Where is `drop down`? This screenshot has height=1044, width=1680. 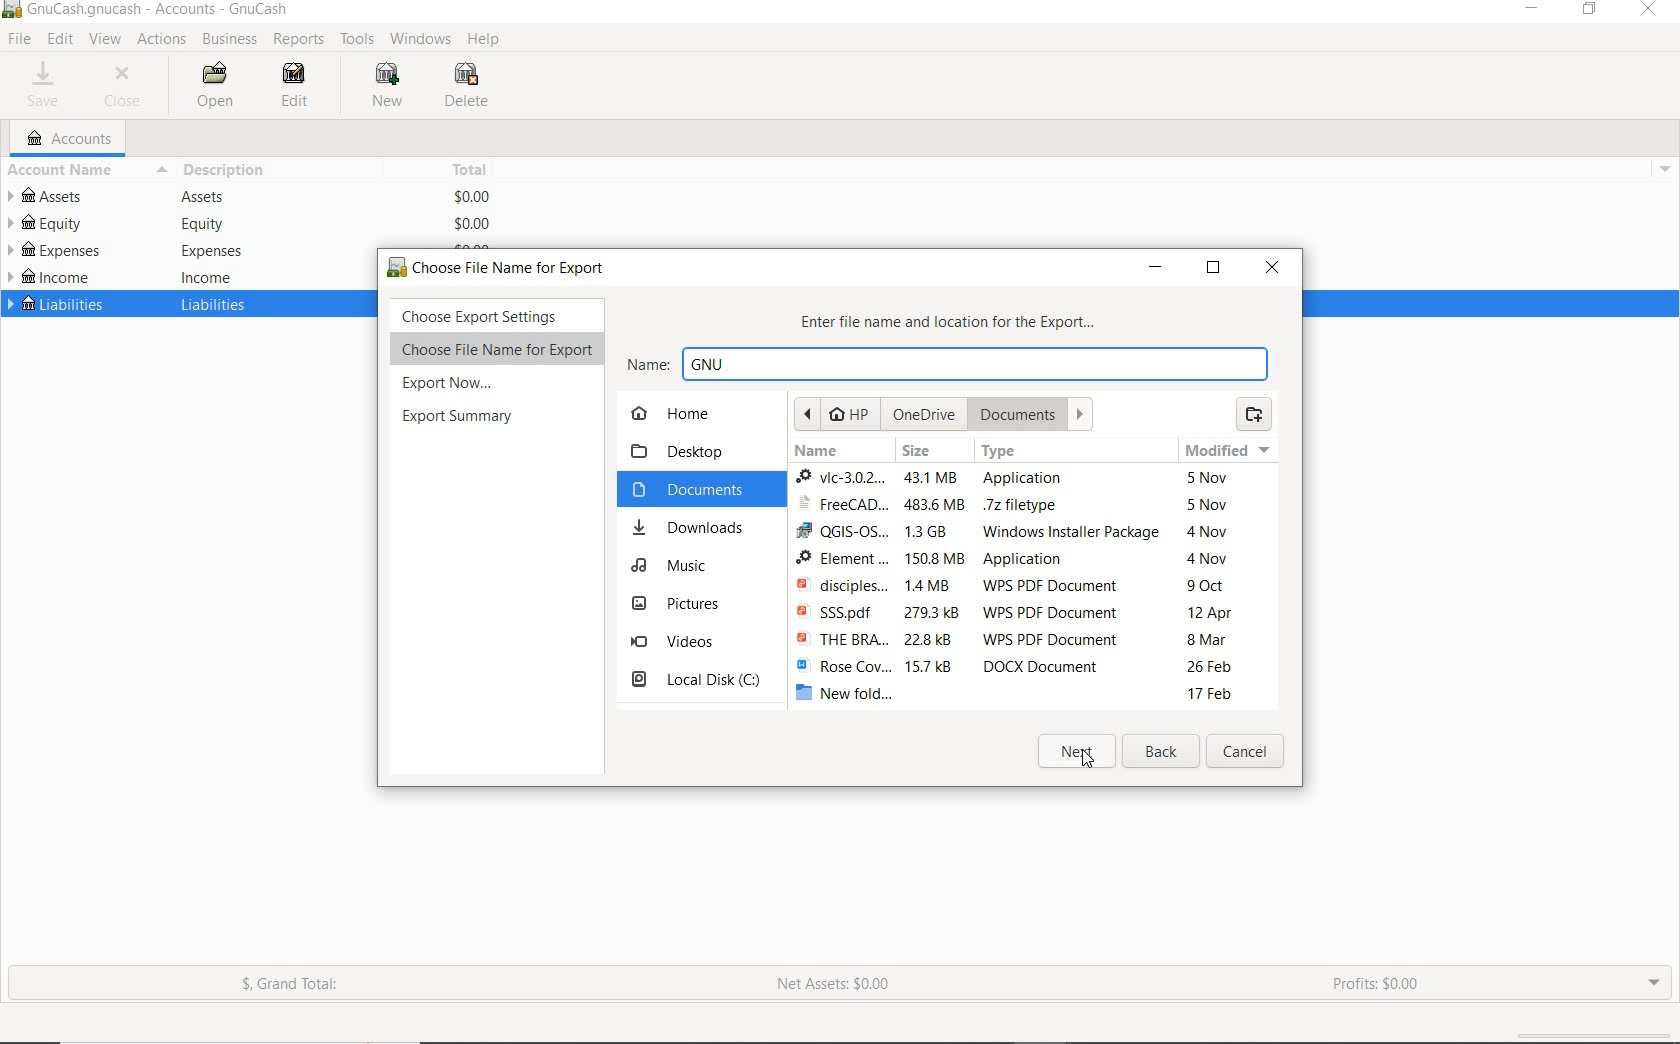 drop down is located at coordinates (1667, 168).